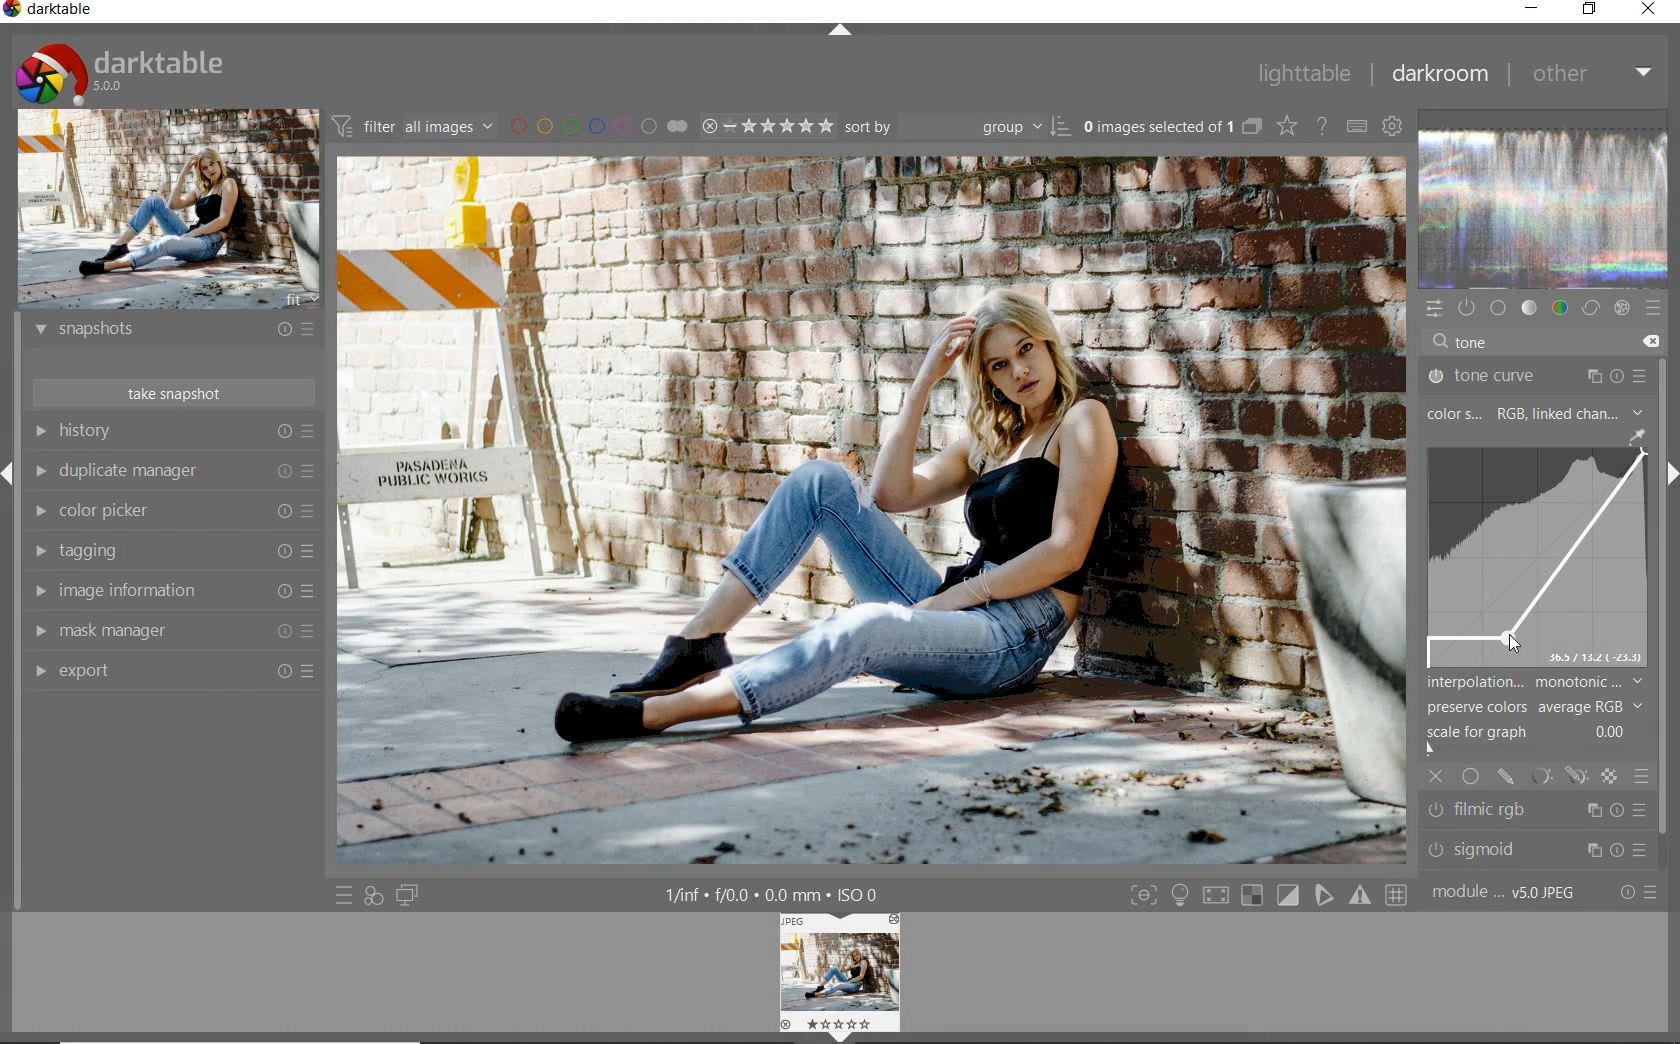 Image resolution: width=1680 pixels, height=1044 pixels. Describe the element at coordinates (344, 895) in the screenshot. I see `quick access to presets` at that location.